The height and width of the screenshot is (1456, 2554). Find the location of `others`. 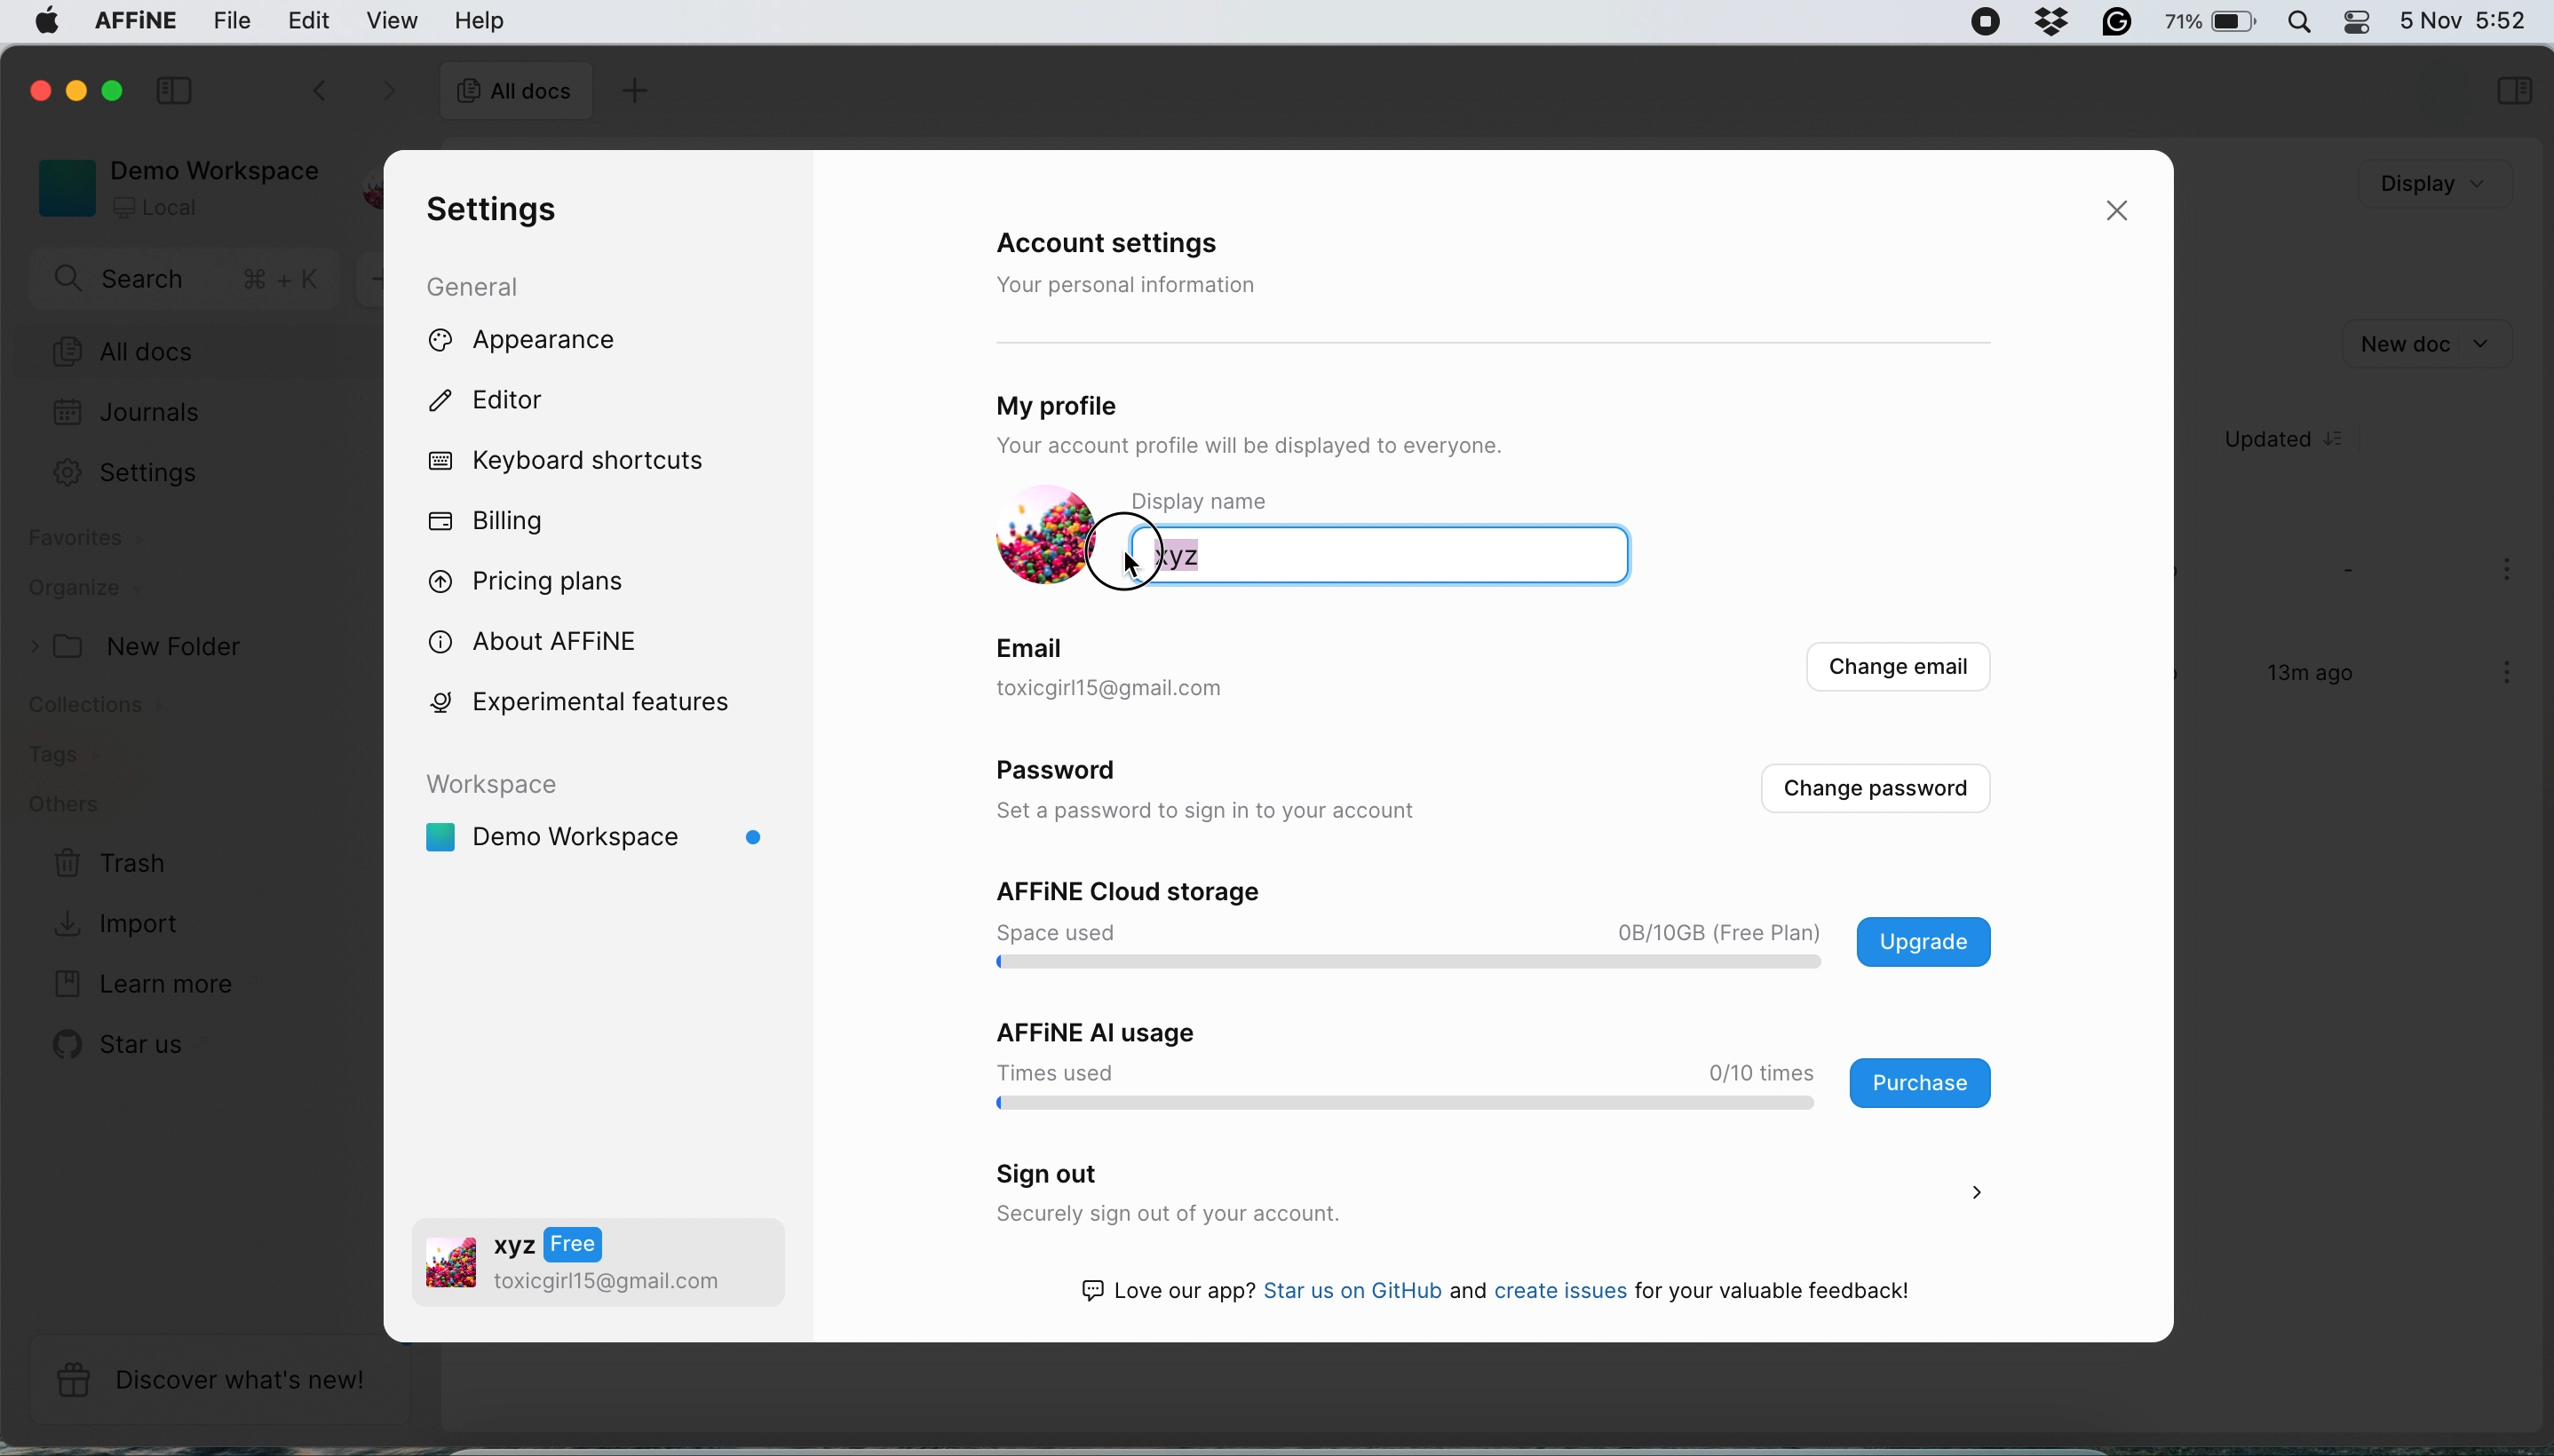

others is located at coordinates (64, 805).